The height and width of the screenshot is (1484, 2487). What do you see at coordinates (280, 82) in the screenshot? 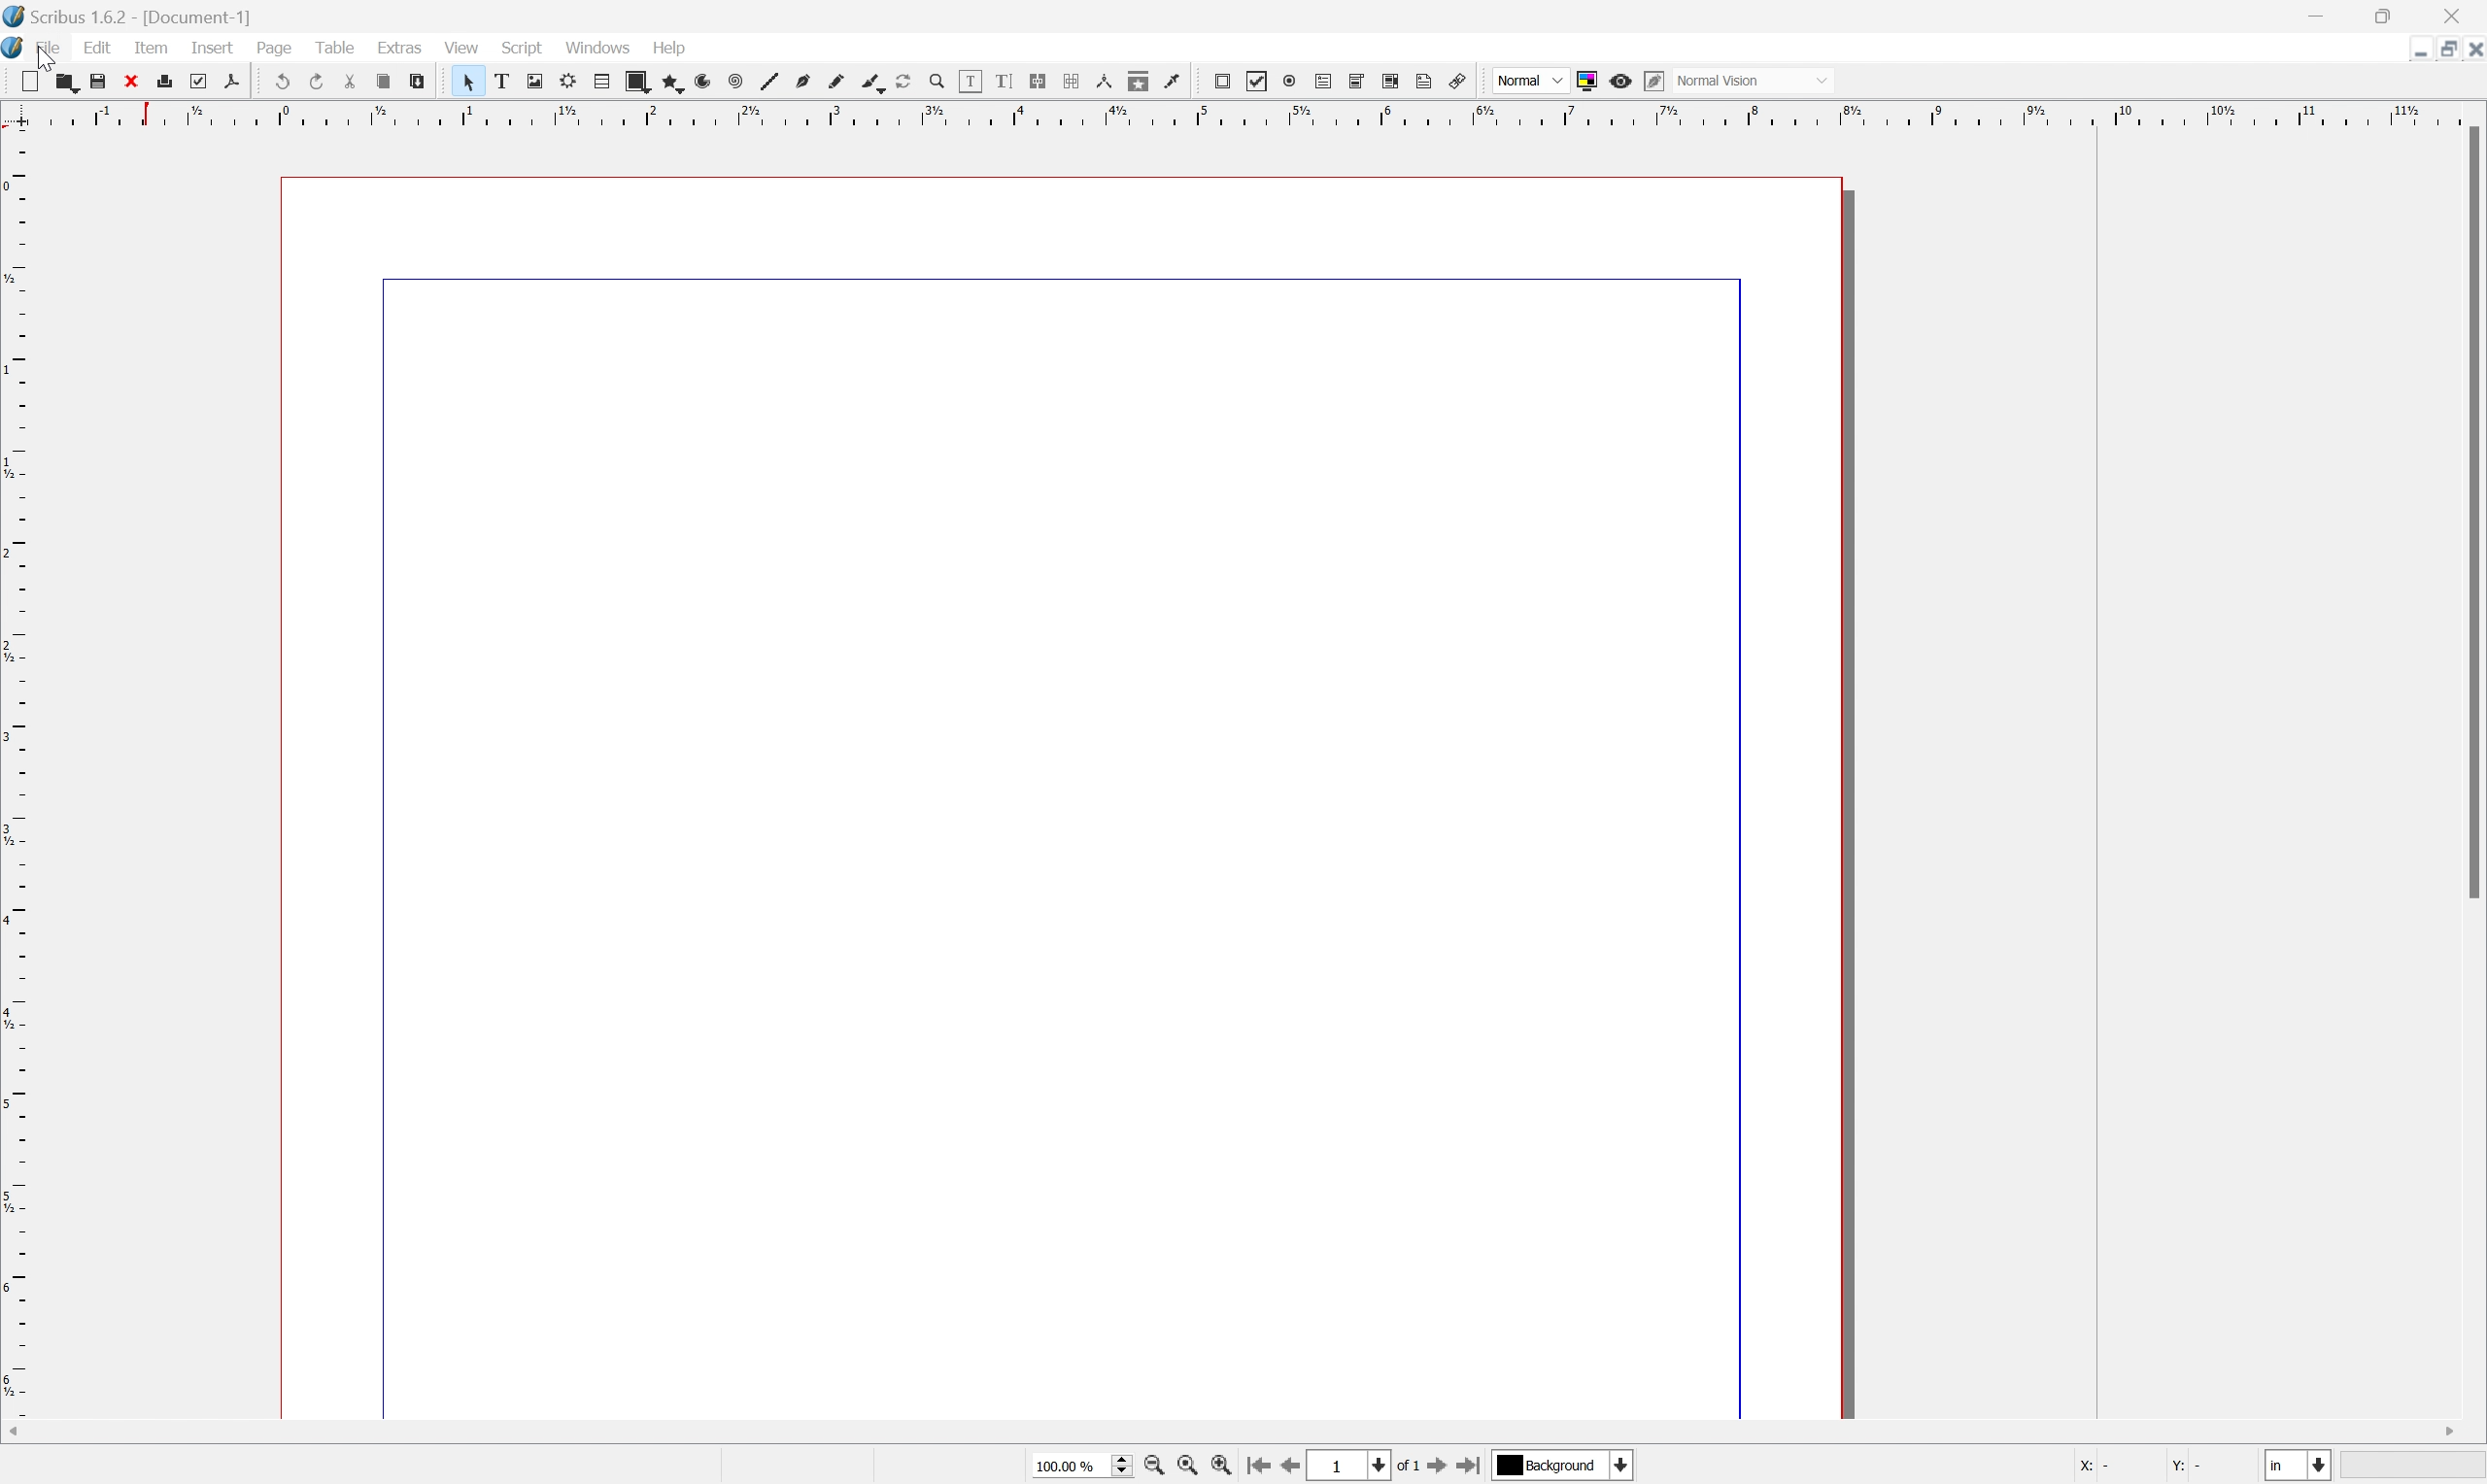
I see `Undo` at bounding box center [280, 82].